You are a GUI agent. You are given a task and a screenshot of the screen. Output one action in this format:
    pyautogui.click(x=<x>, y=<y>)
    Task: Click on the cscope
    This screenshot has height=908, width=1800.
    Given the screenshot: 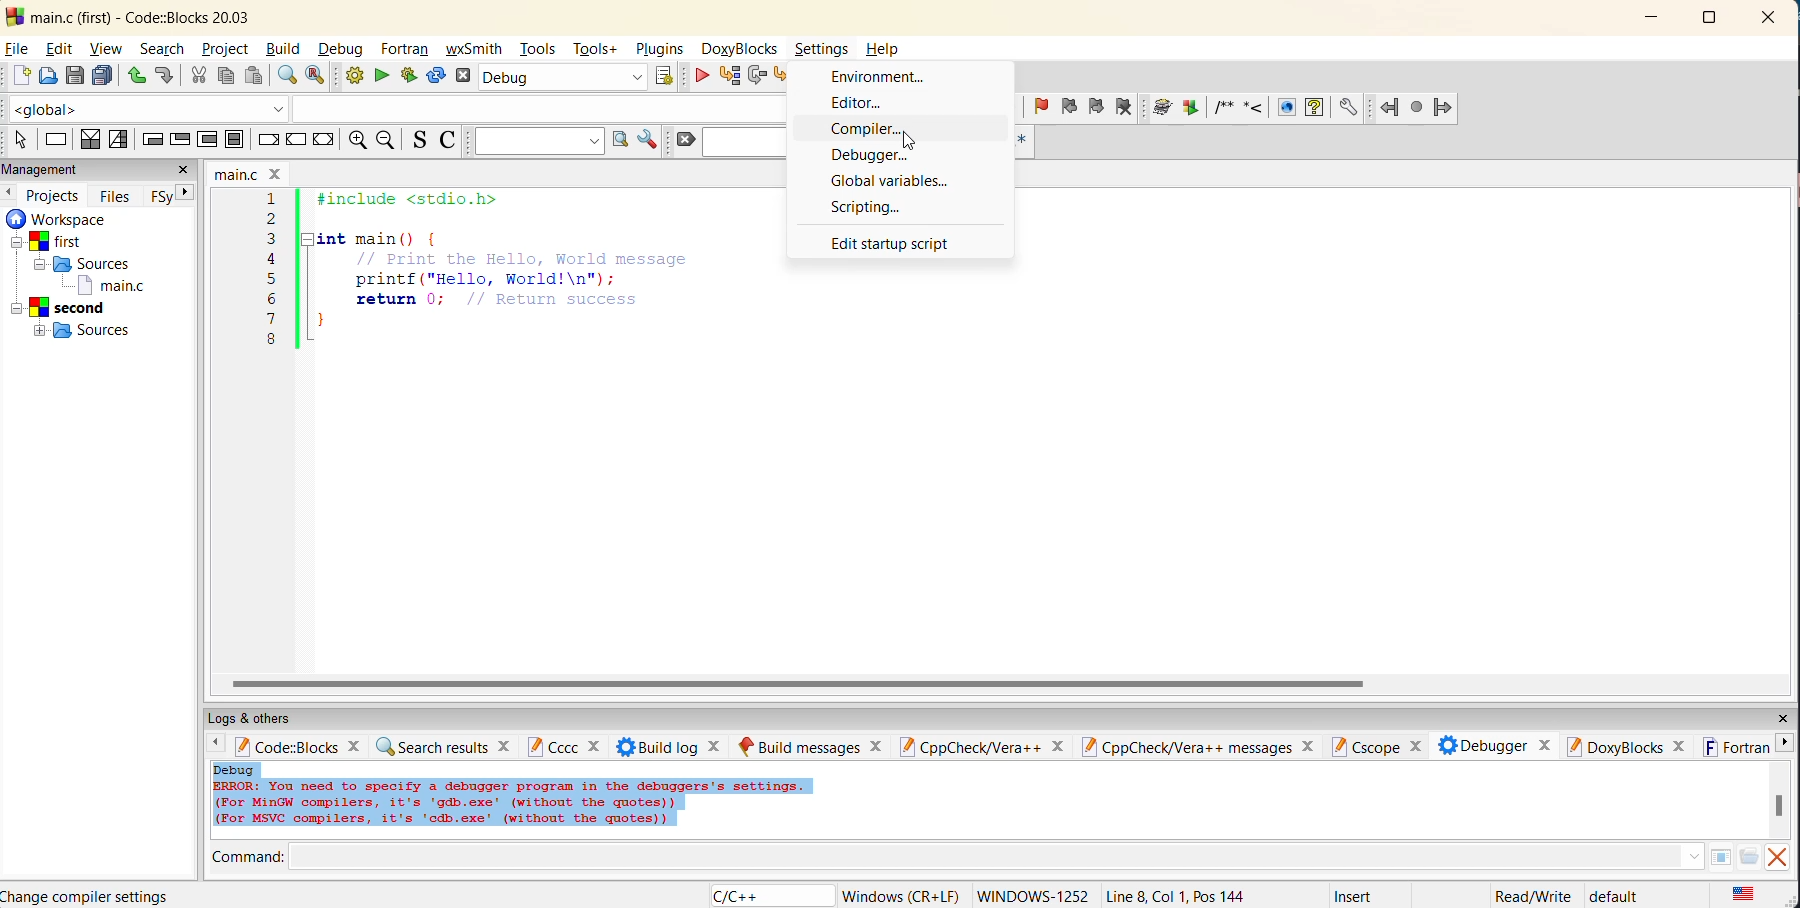 What is the action you would take?
    pyautogui.click(x=1376, y=745)
    